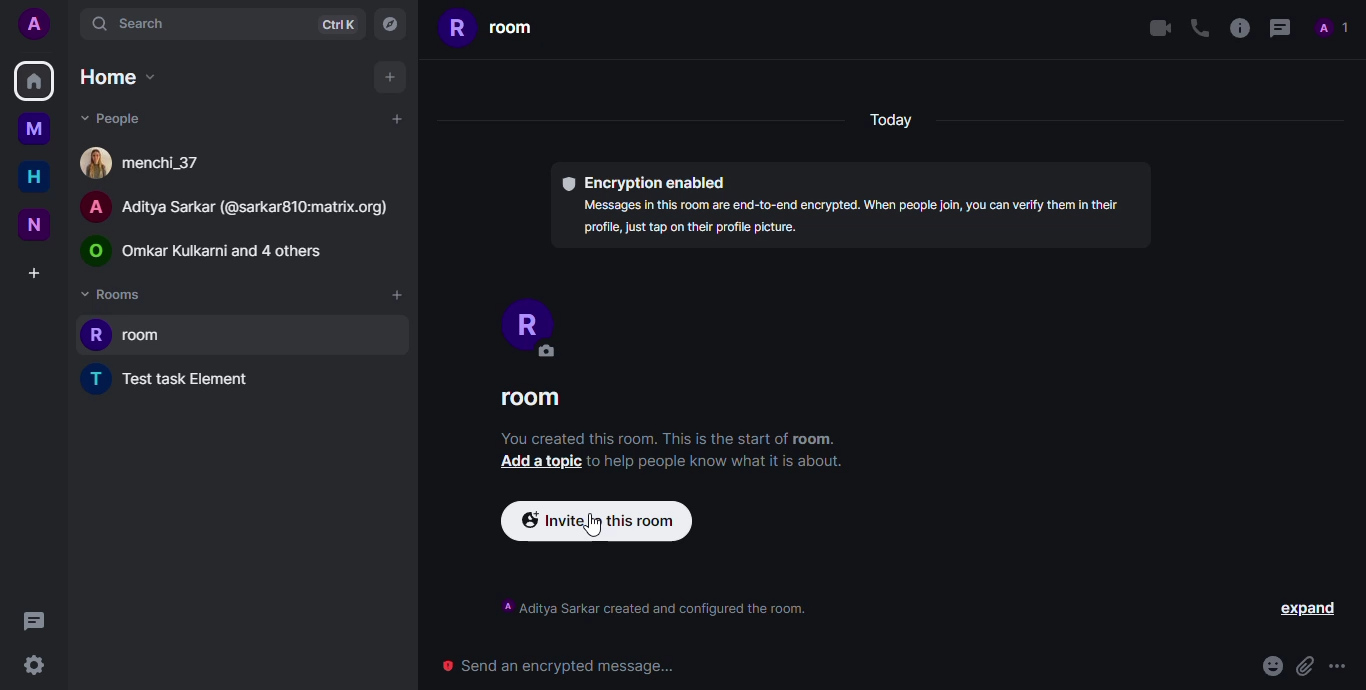 The height and width of the screenshot is (690, 1366). Describe the element at coordinates (1304, 609) in the screenshot. I see `expand` at that location.